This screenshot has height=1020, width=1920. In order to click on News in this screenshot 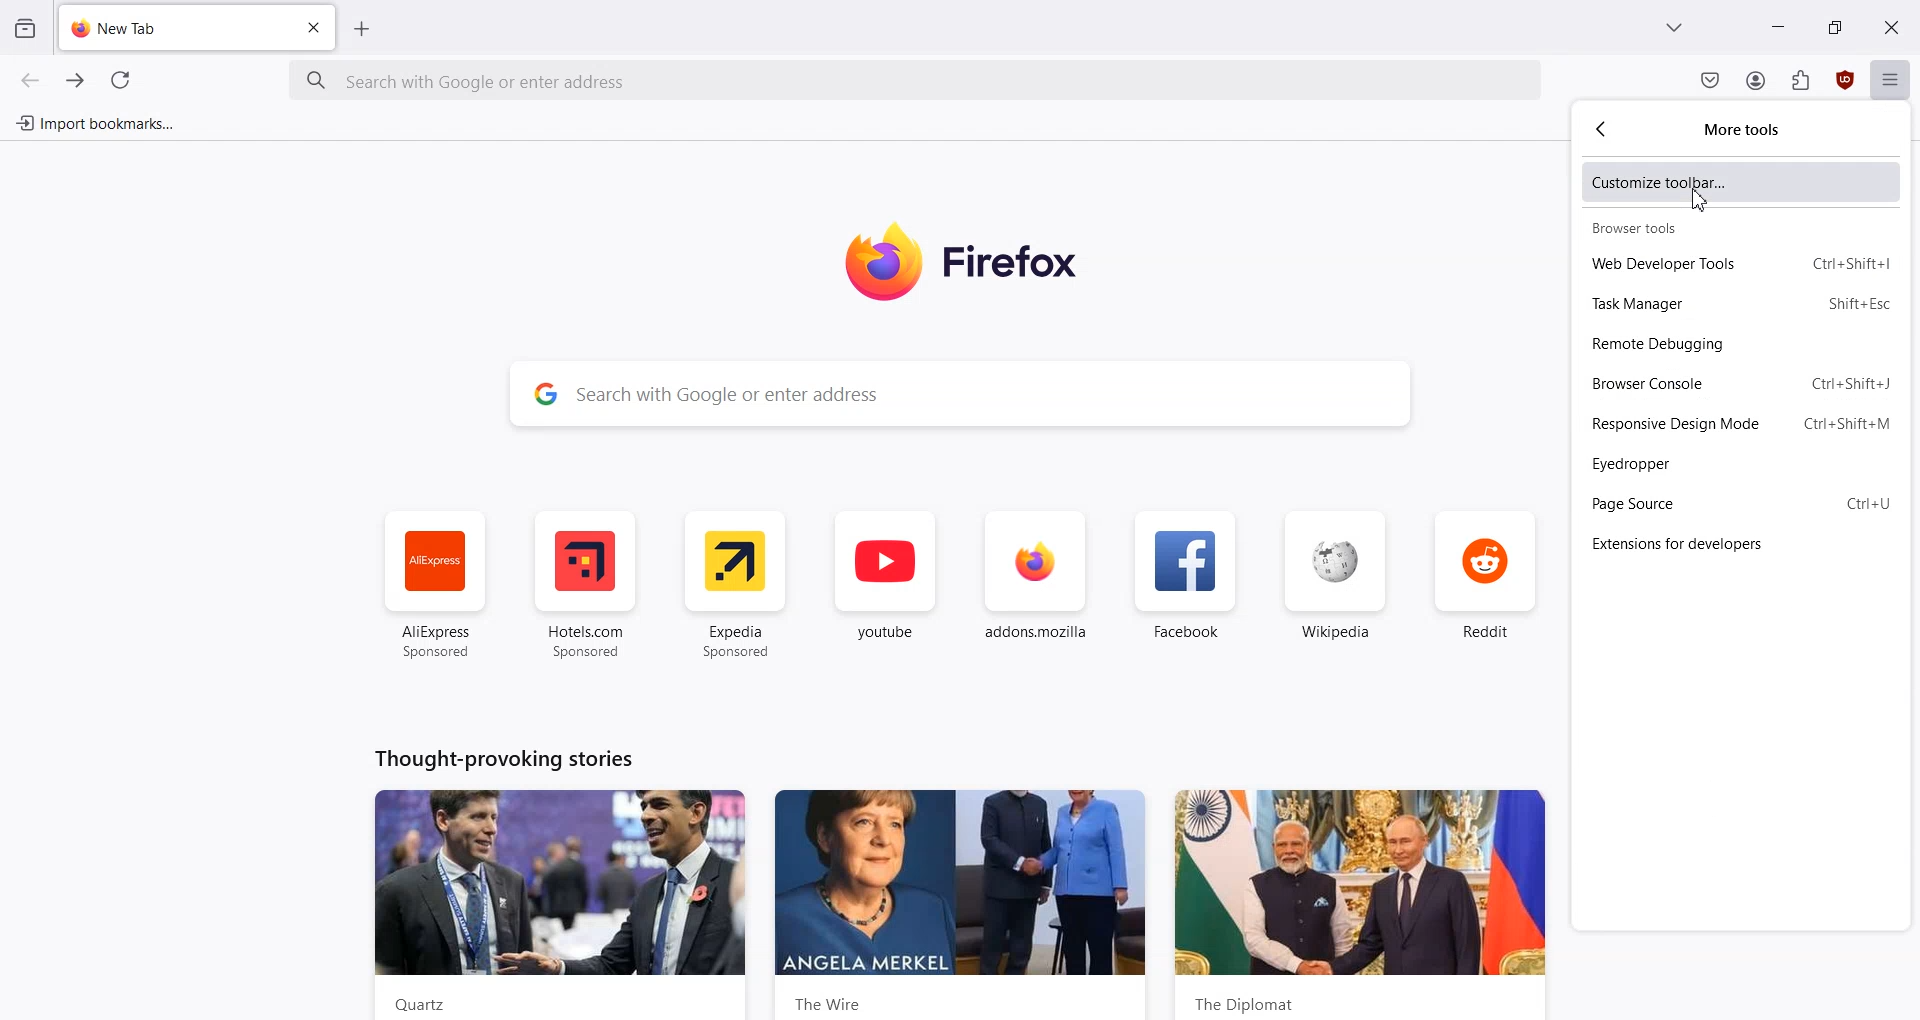, I will do `click(1361, 903)`.